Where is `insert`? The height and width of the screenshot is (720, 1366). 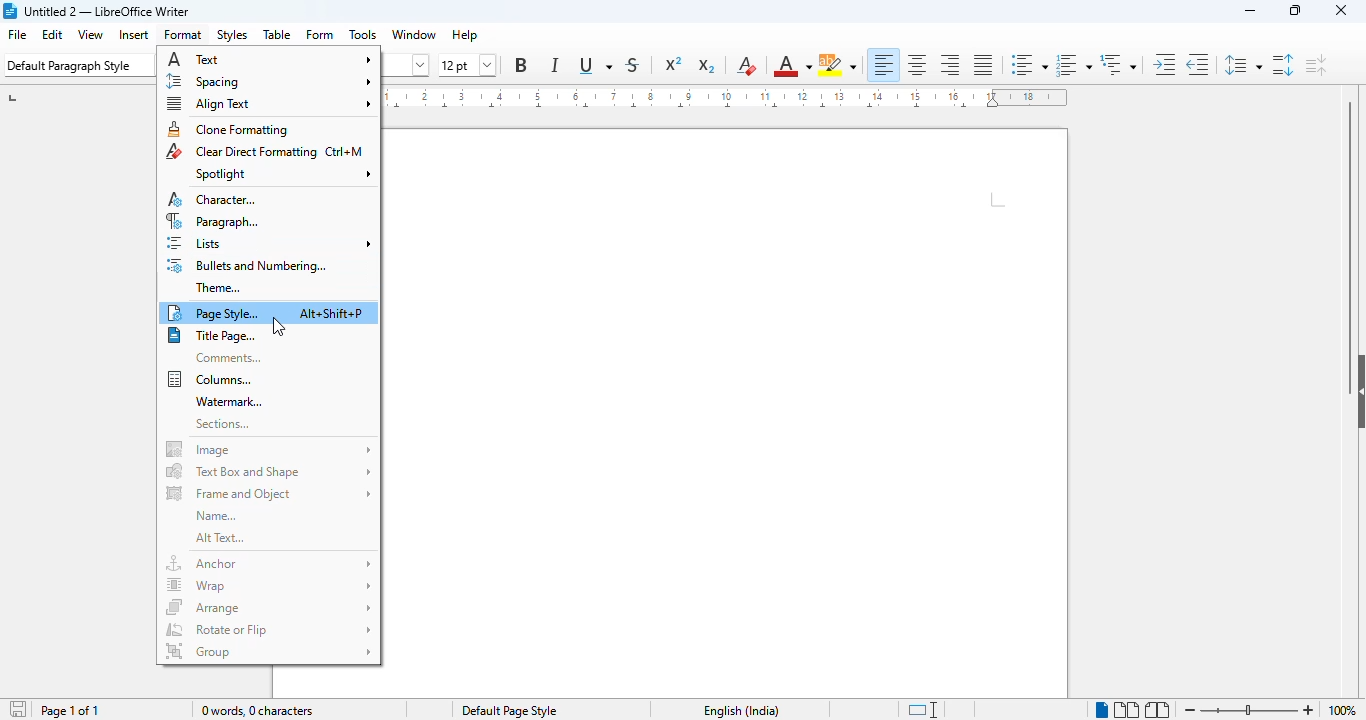
insert is located at coordinates (134, 34).